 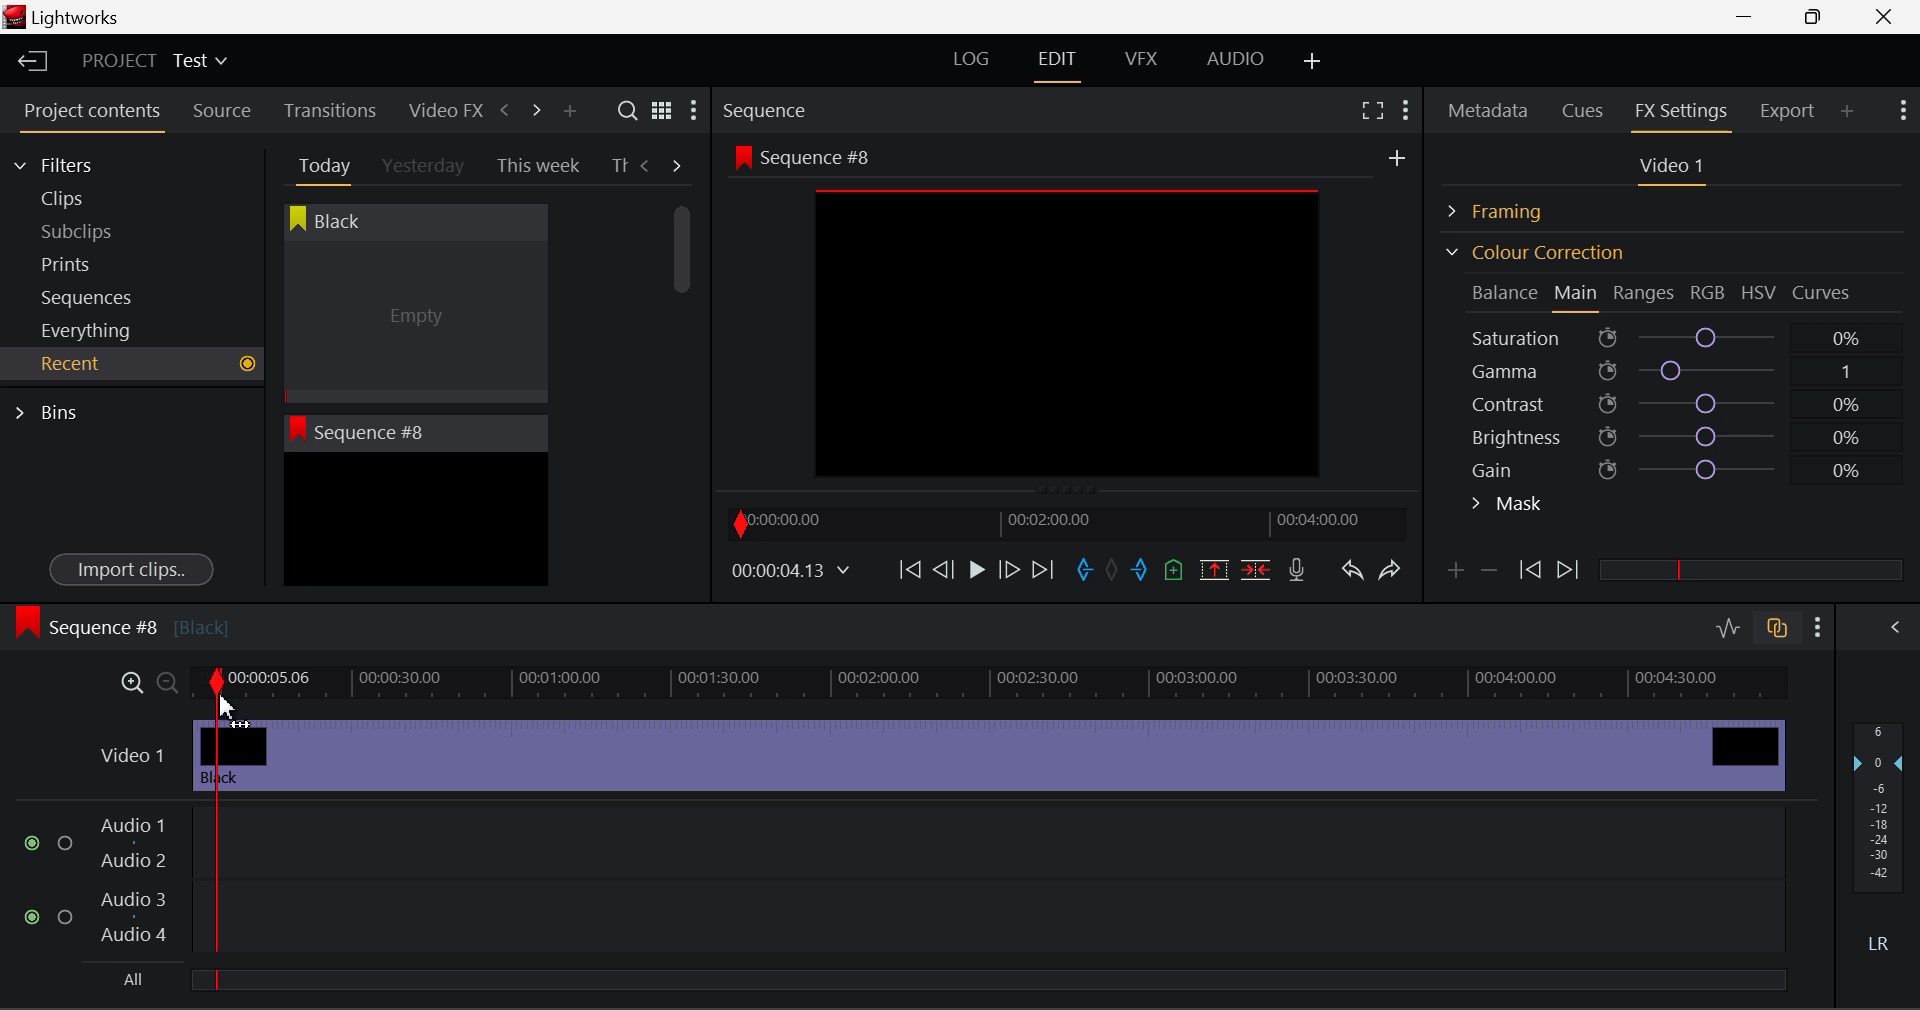 I want to click on Everything, so click(x=89, y=330).